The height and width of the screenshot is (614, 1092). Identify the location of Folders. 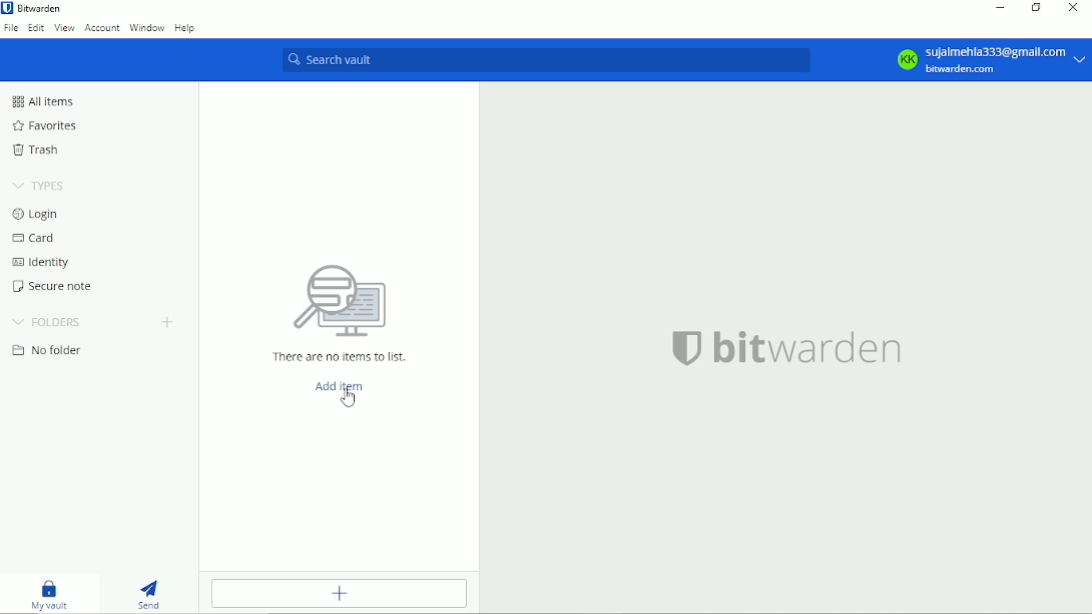
(47, 323).